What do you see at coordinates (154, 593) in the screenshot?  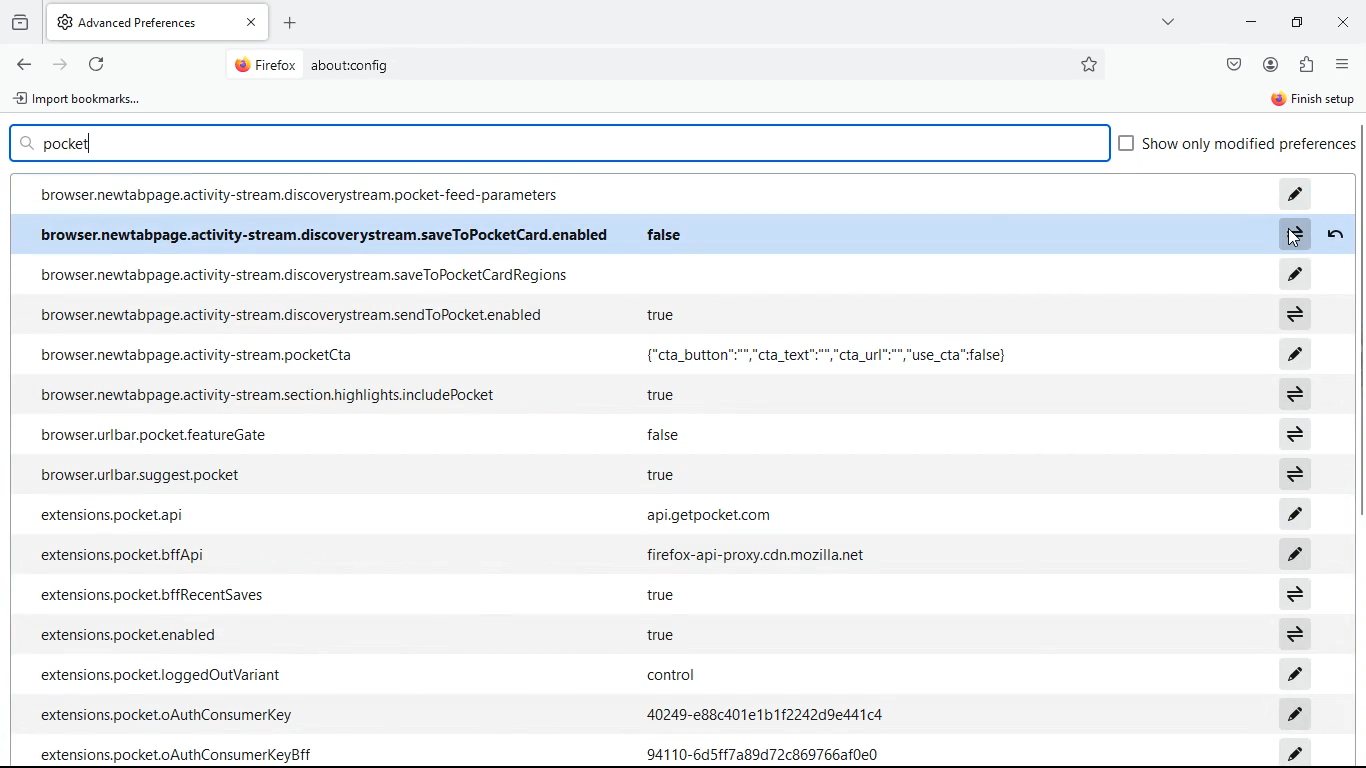 I see `‘extensions.pocket.bffRecentSaves` at bounding box center [154, 593].